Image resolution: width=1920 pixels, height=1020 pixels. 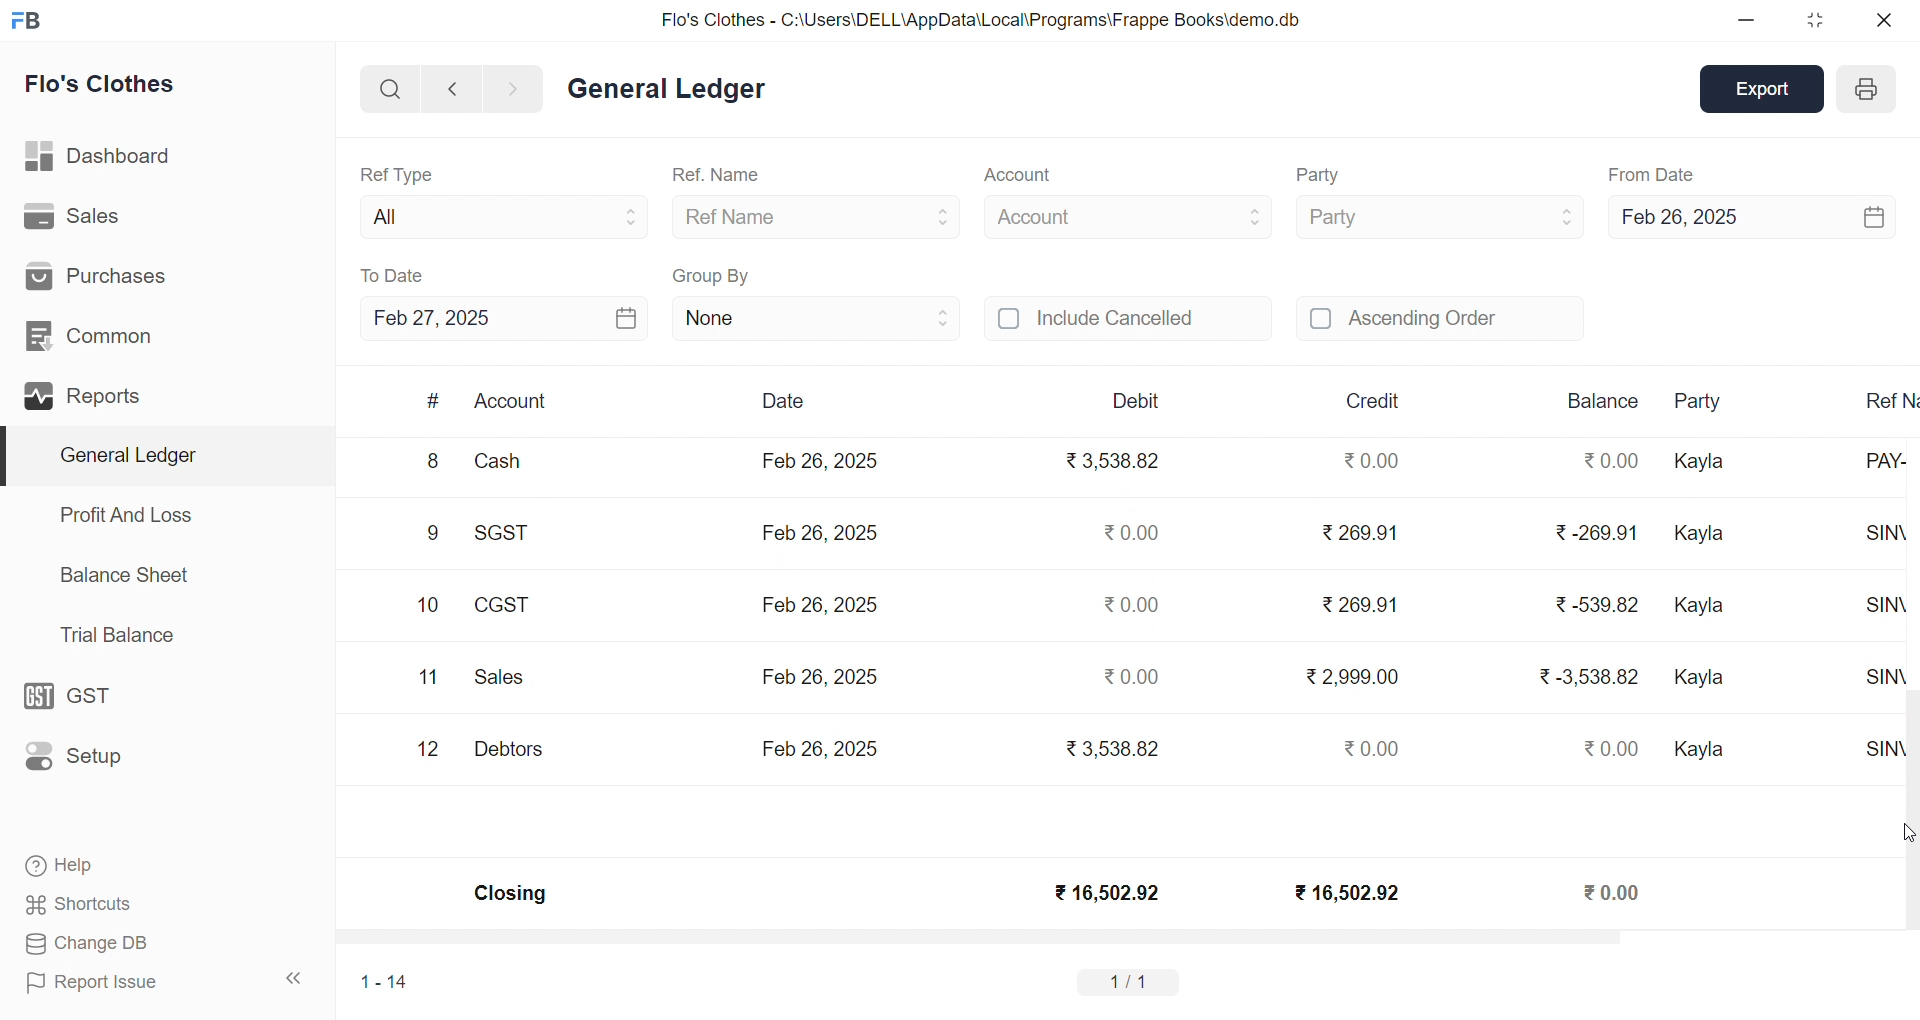 What do you see at coordinates (1128, 214) in the screenshot?
I see `Account` at bounding box center [1128, 214].